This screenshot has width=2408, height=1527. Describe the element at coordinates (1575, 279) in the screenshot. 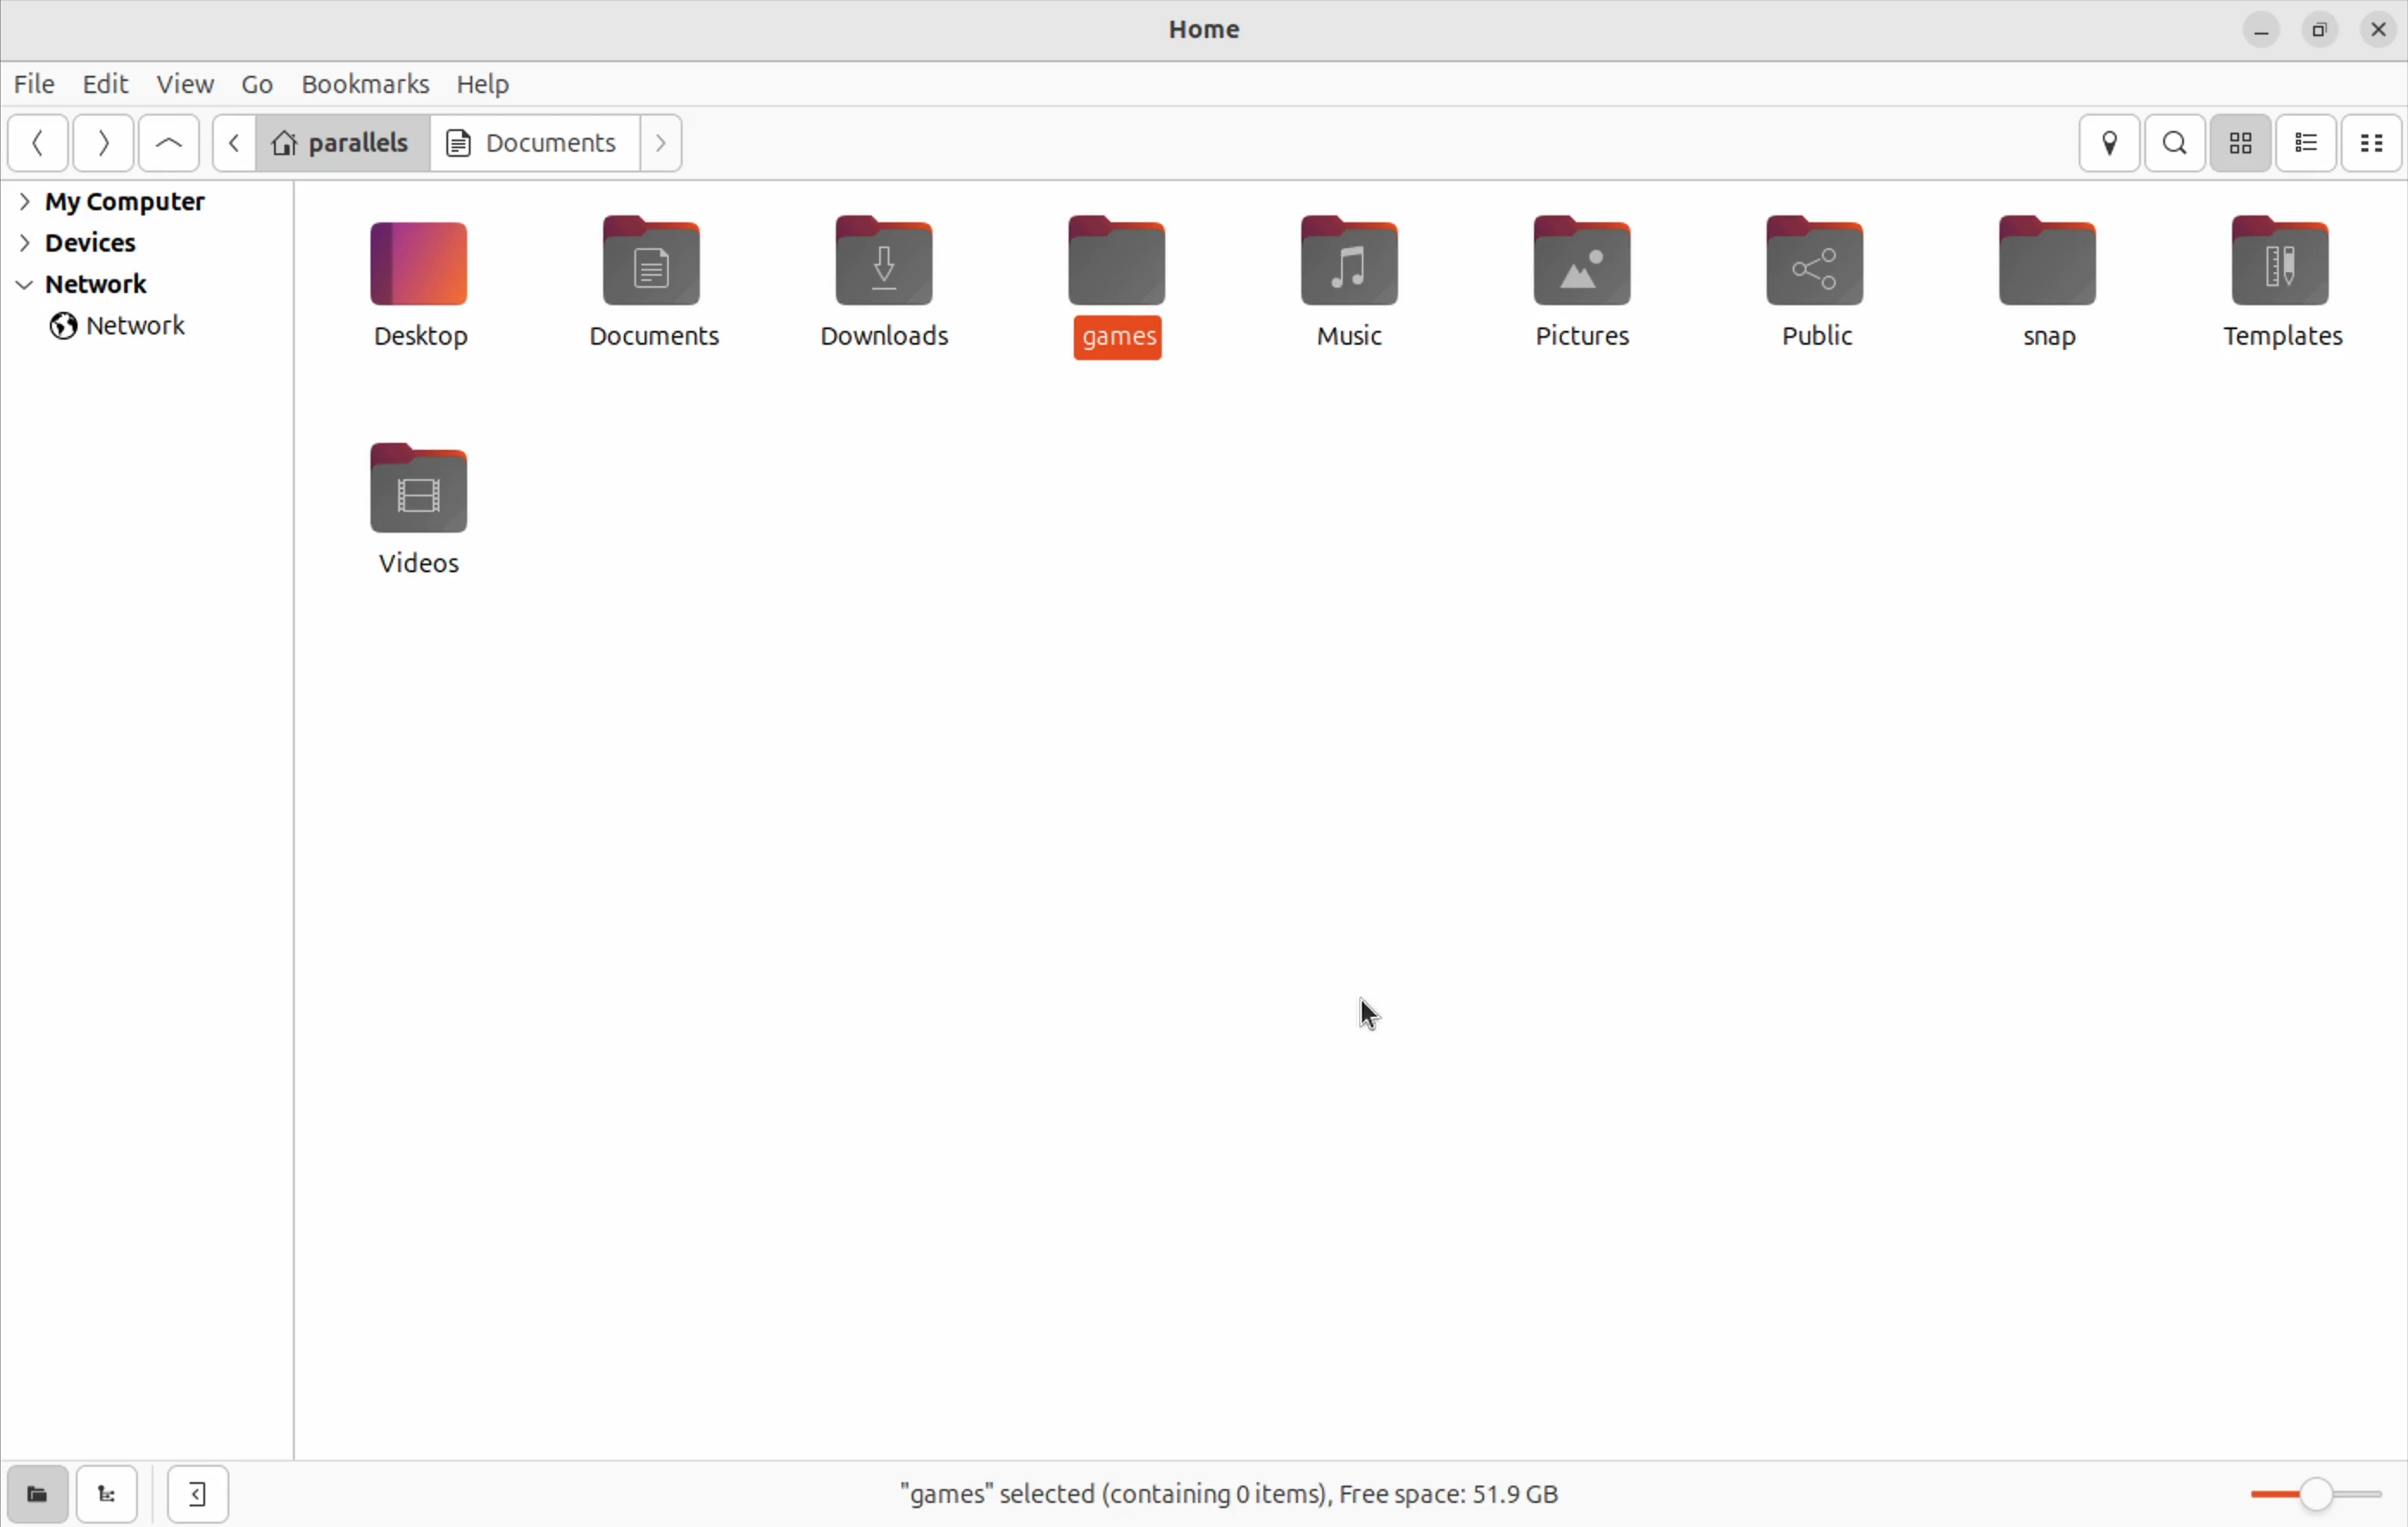

I see `pictures file` at that location.